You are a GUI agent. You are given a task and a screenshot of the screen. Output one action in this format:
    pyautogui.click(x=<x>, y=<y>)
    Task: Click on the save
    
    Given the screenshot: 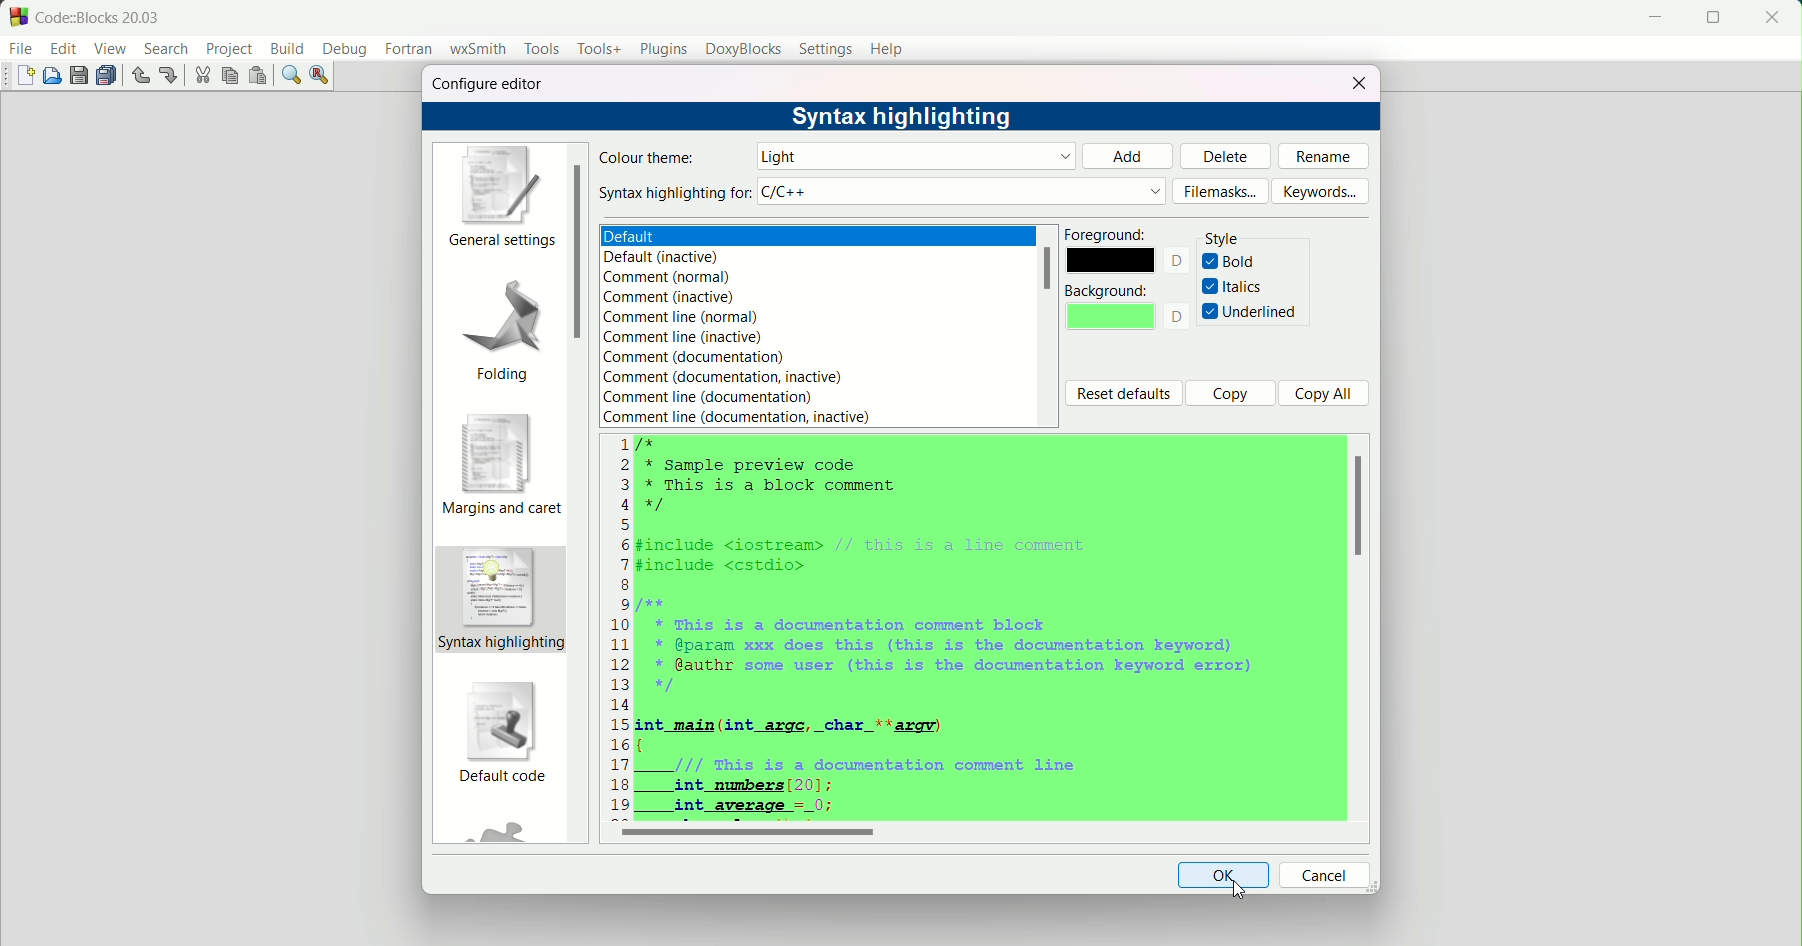 What is the action you would take?
    pyautogui.click(x=79, y=74)
    